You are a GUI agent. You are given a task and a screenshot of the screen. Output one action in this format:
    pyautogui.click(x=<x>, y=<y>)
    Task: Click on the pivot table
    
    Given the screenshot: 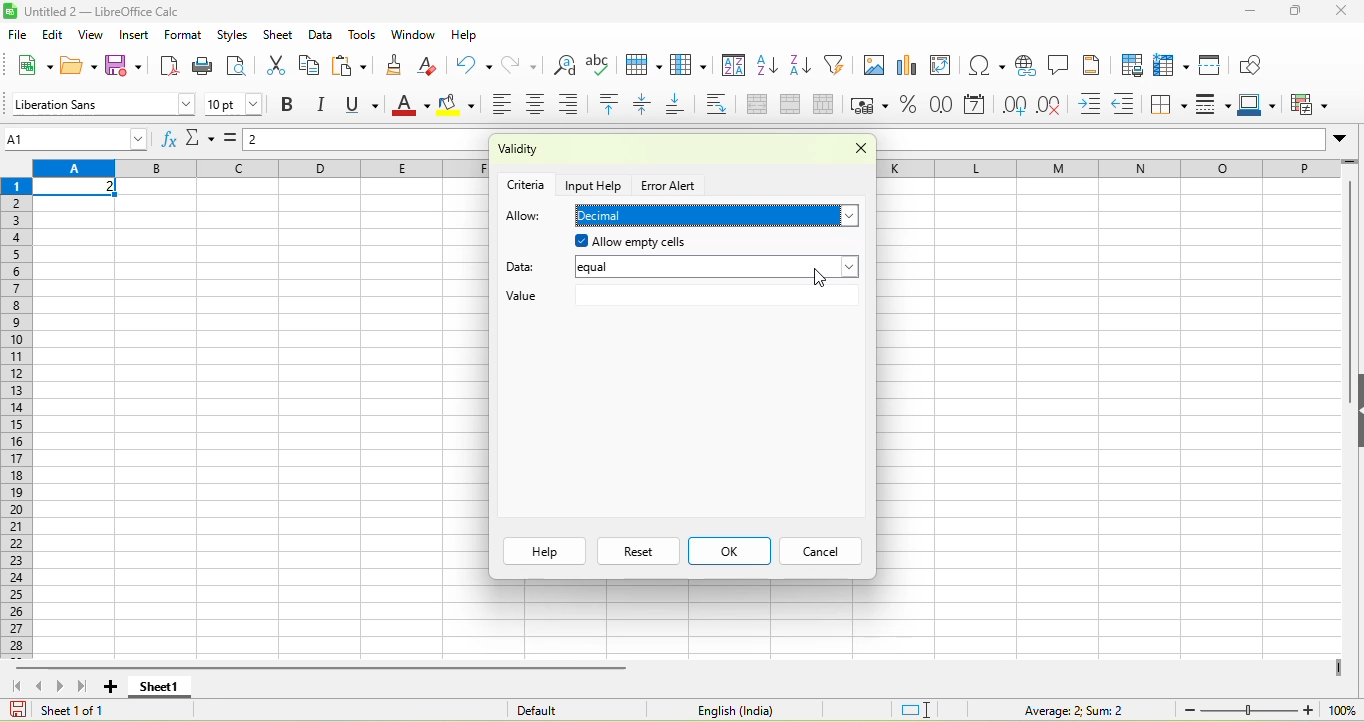 What is the action you would take?
    pyautogui.click(x=946, y=67)
    